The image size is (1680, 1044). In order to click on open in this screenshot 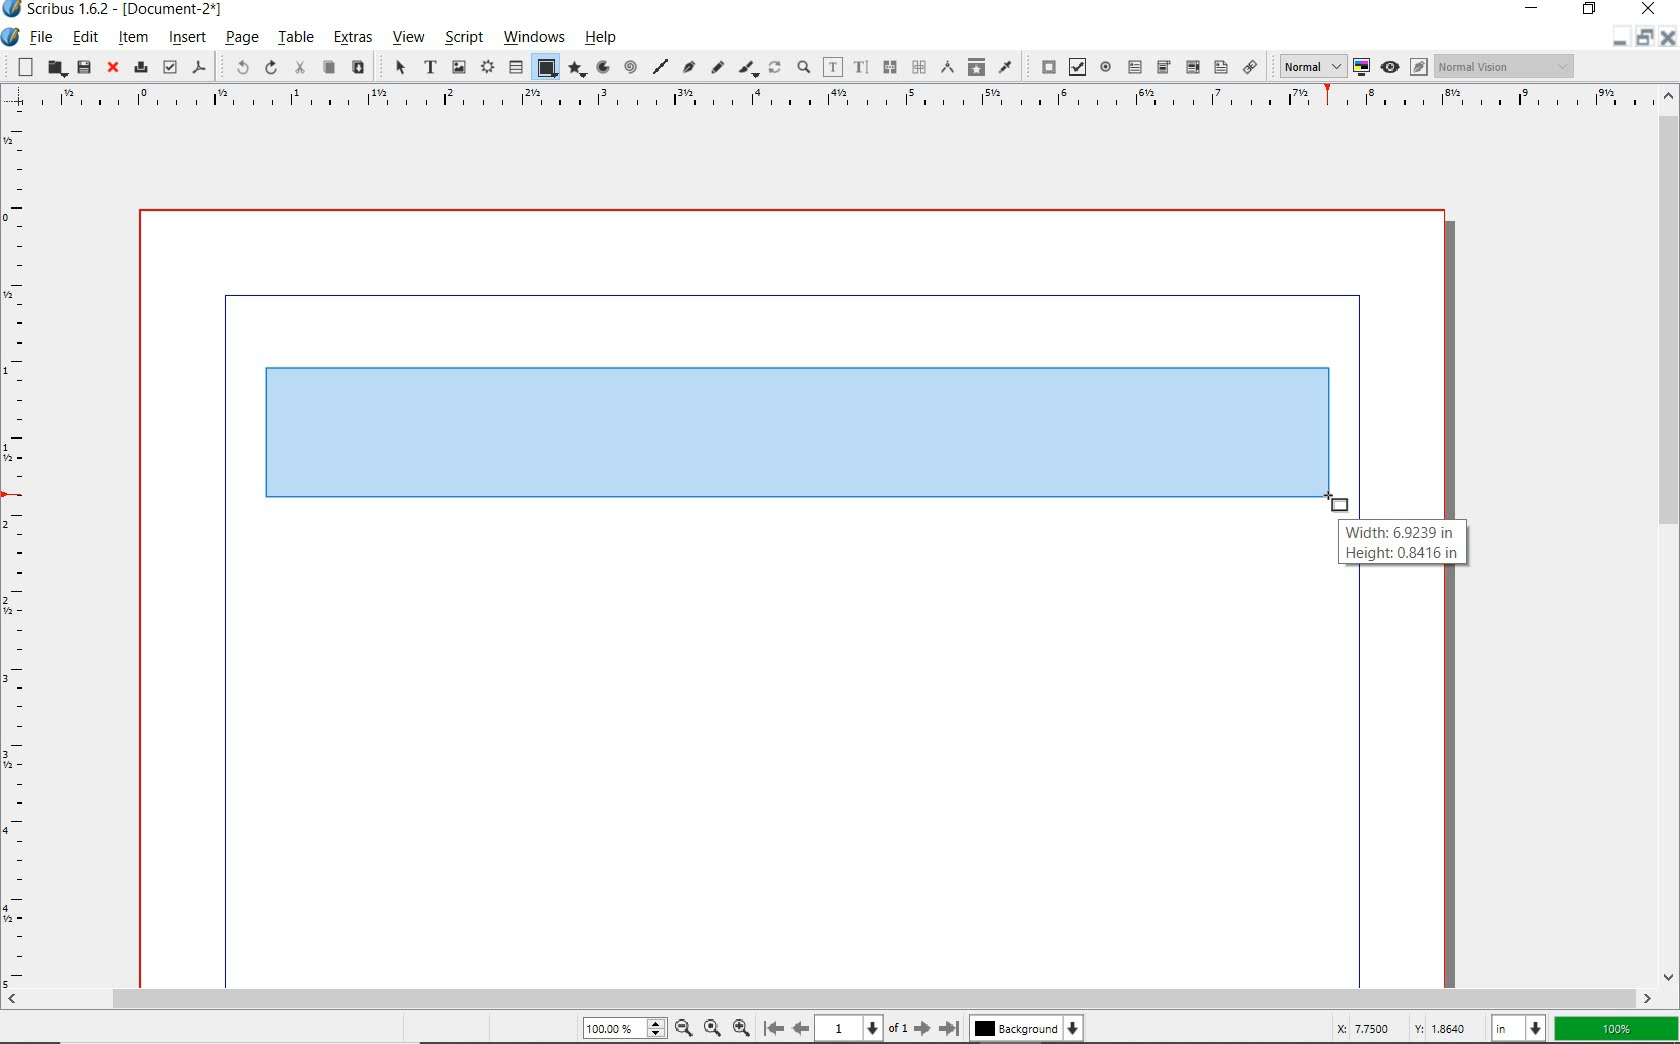, I will do `click(54, 68)`.